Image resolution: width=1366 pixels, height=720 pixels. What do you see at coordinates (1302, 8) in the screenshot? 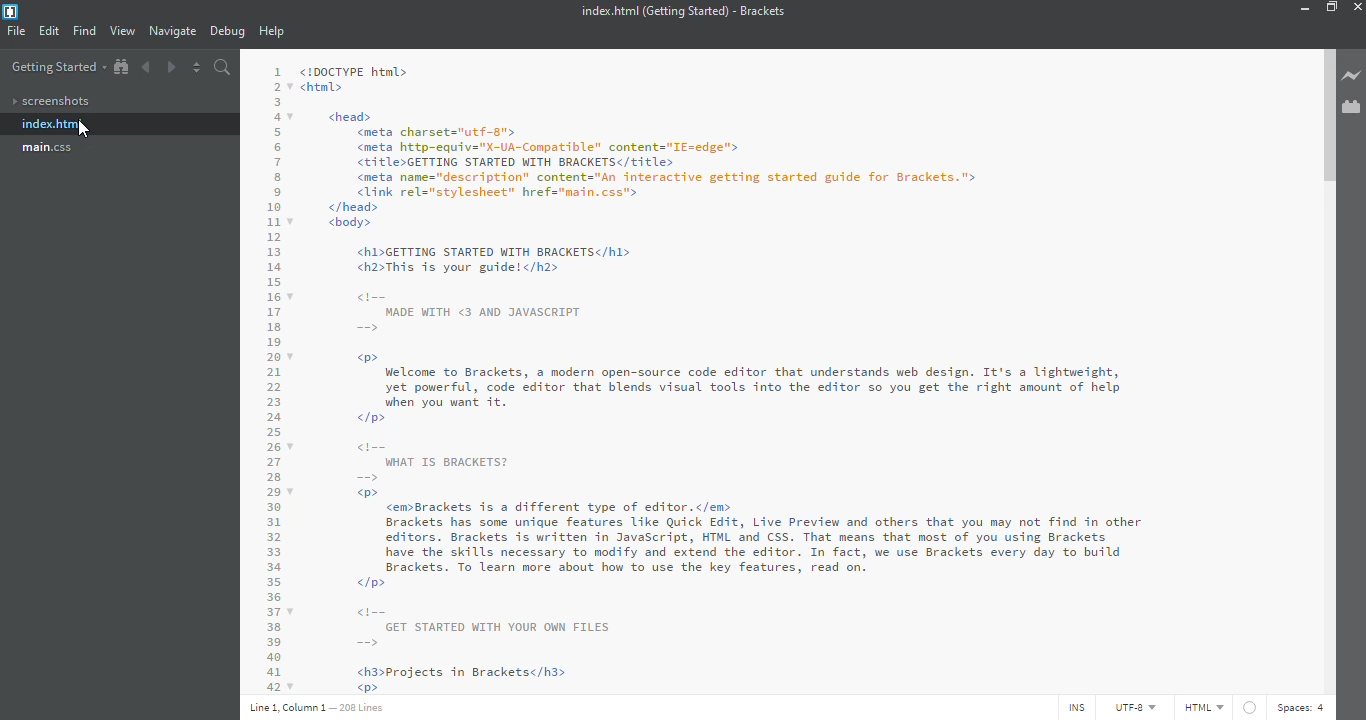
I see `minimize` at bounding box center [1302, 8].